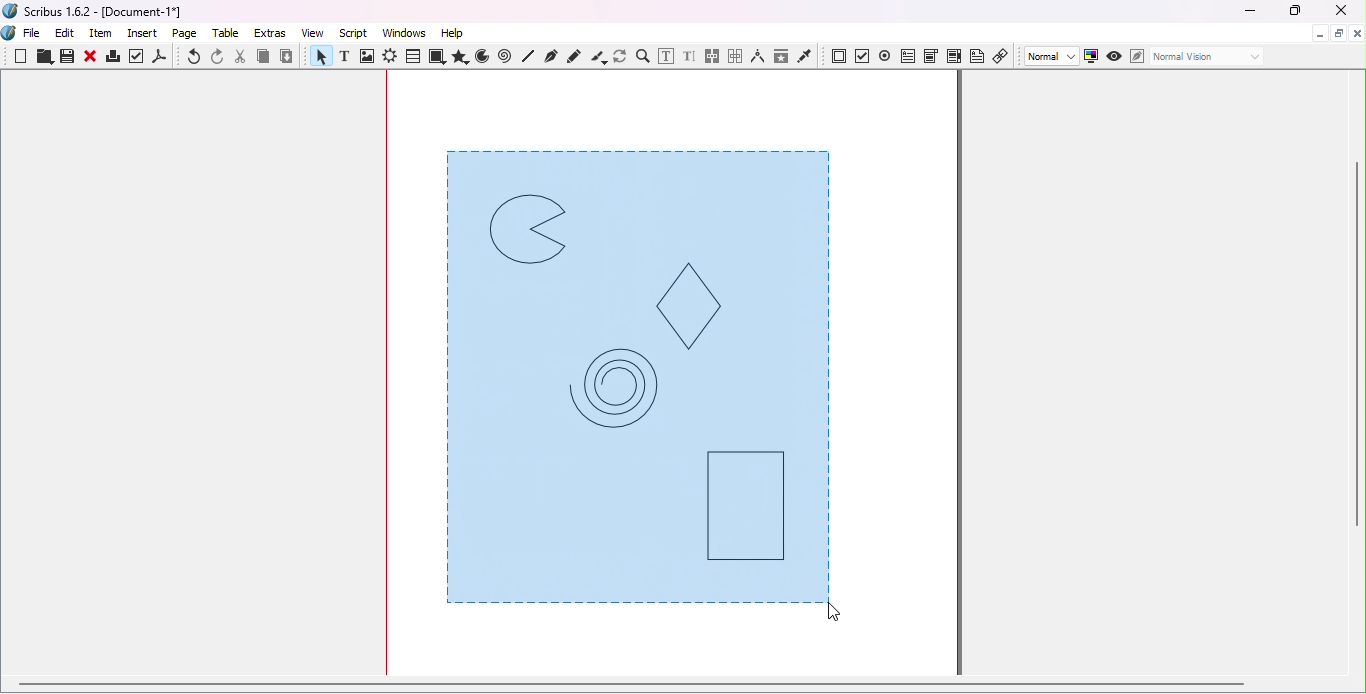  I want to click on View, so click(317, 32).